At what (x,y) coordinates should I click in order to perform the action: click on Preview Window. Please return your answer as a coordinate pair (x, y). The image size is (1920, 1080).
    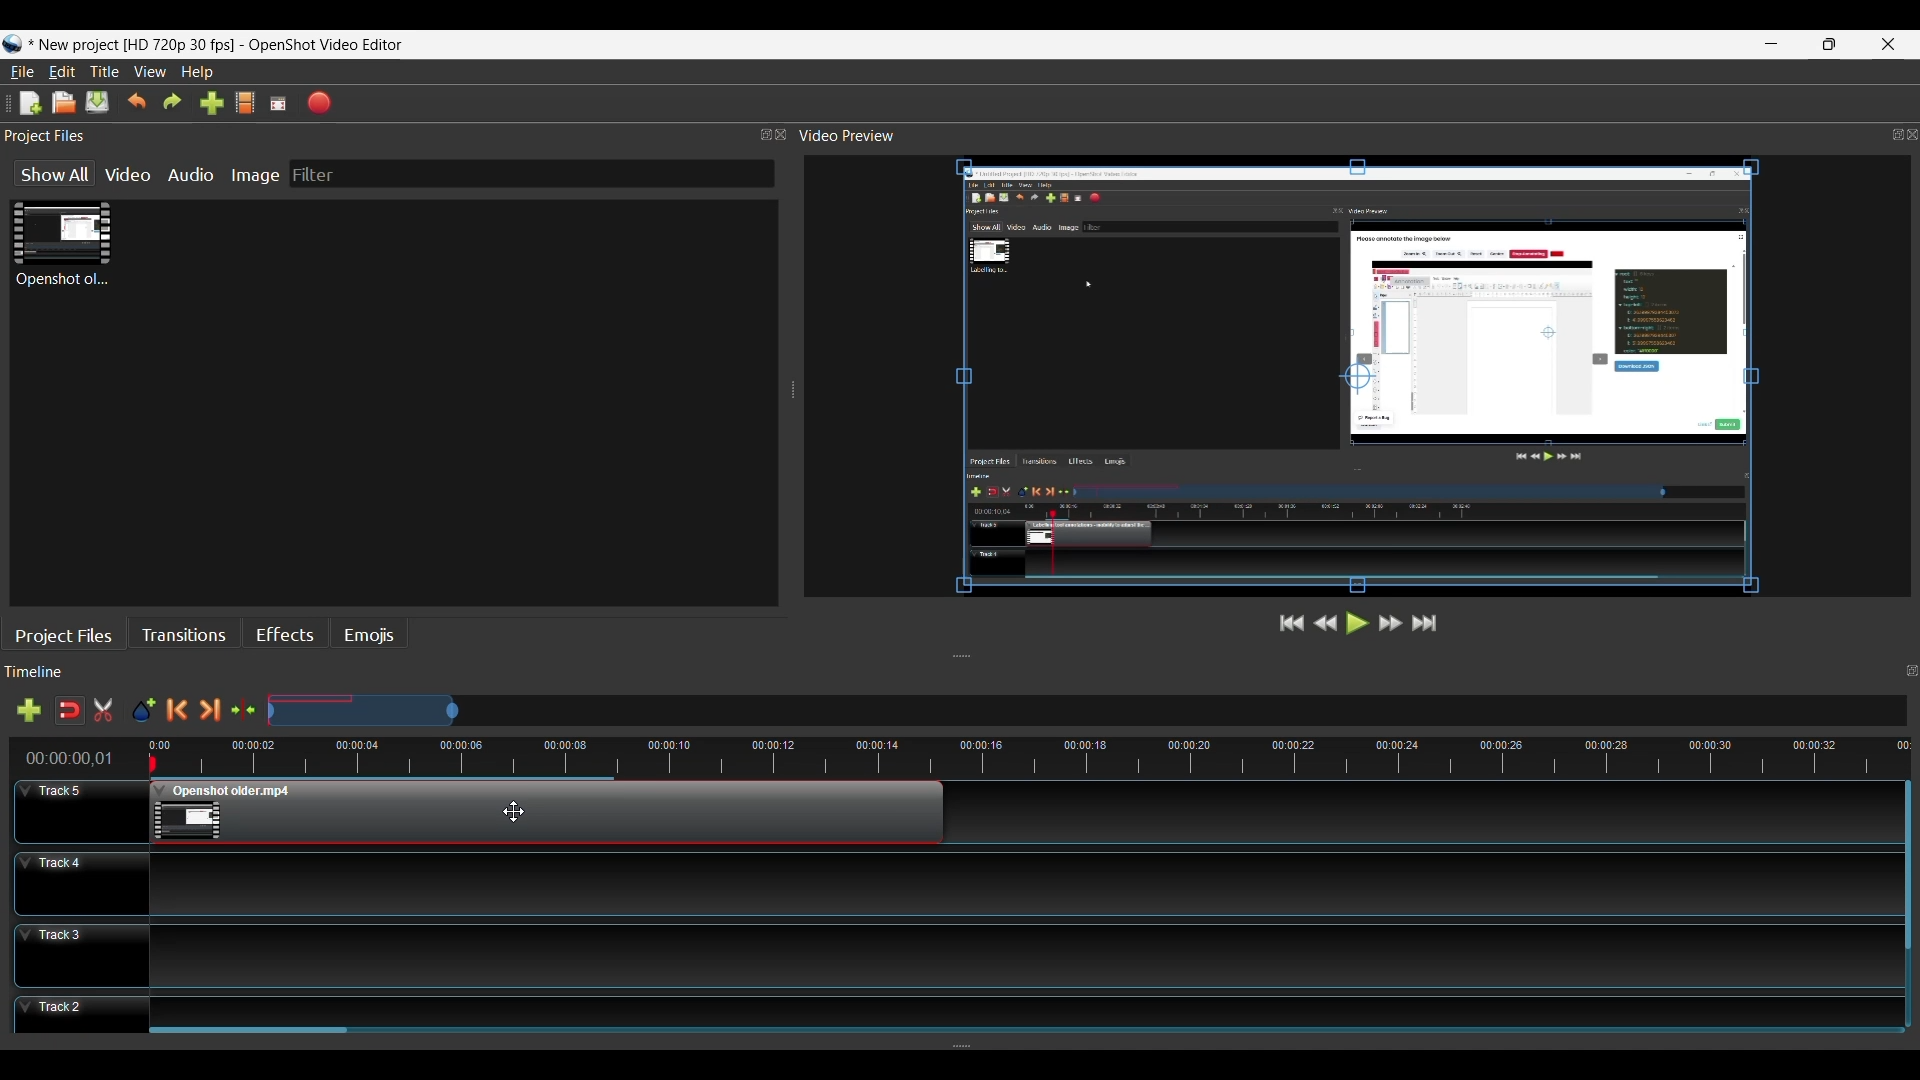
    Looking at the image, I should click on (1361, 380).